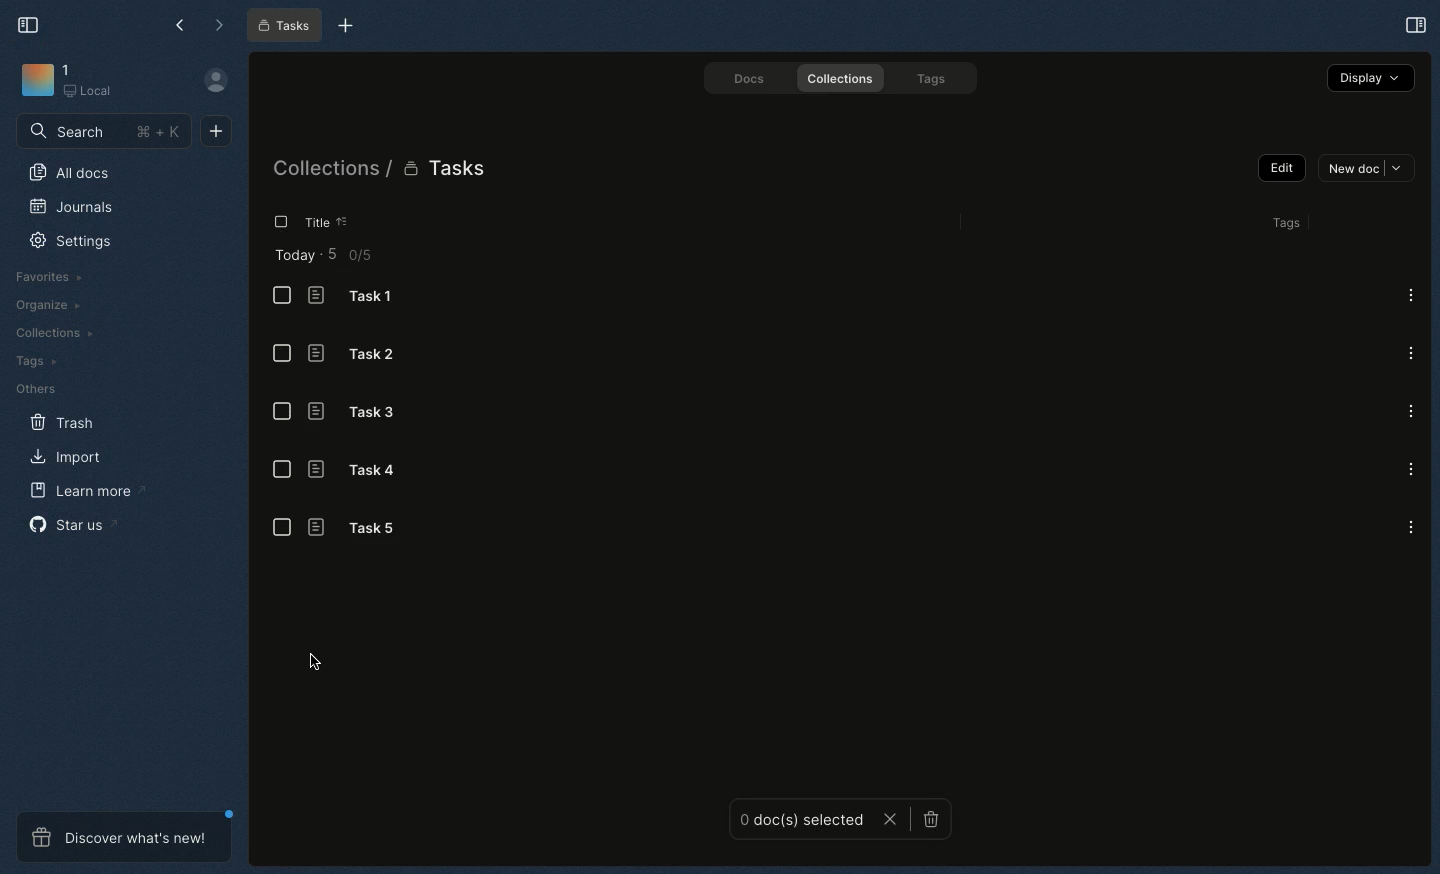 The height and width of the screenshot is (874, 1440). I want to click on Title, so click(326, 223).